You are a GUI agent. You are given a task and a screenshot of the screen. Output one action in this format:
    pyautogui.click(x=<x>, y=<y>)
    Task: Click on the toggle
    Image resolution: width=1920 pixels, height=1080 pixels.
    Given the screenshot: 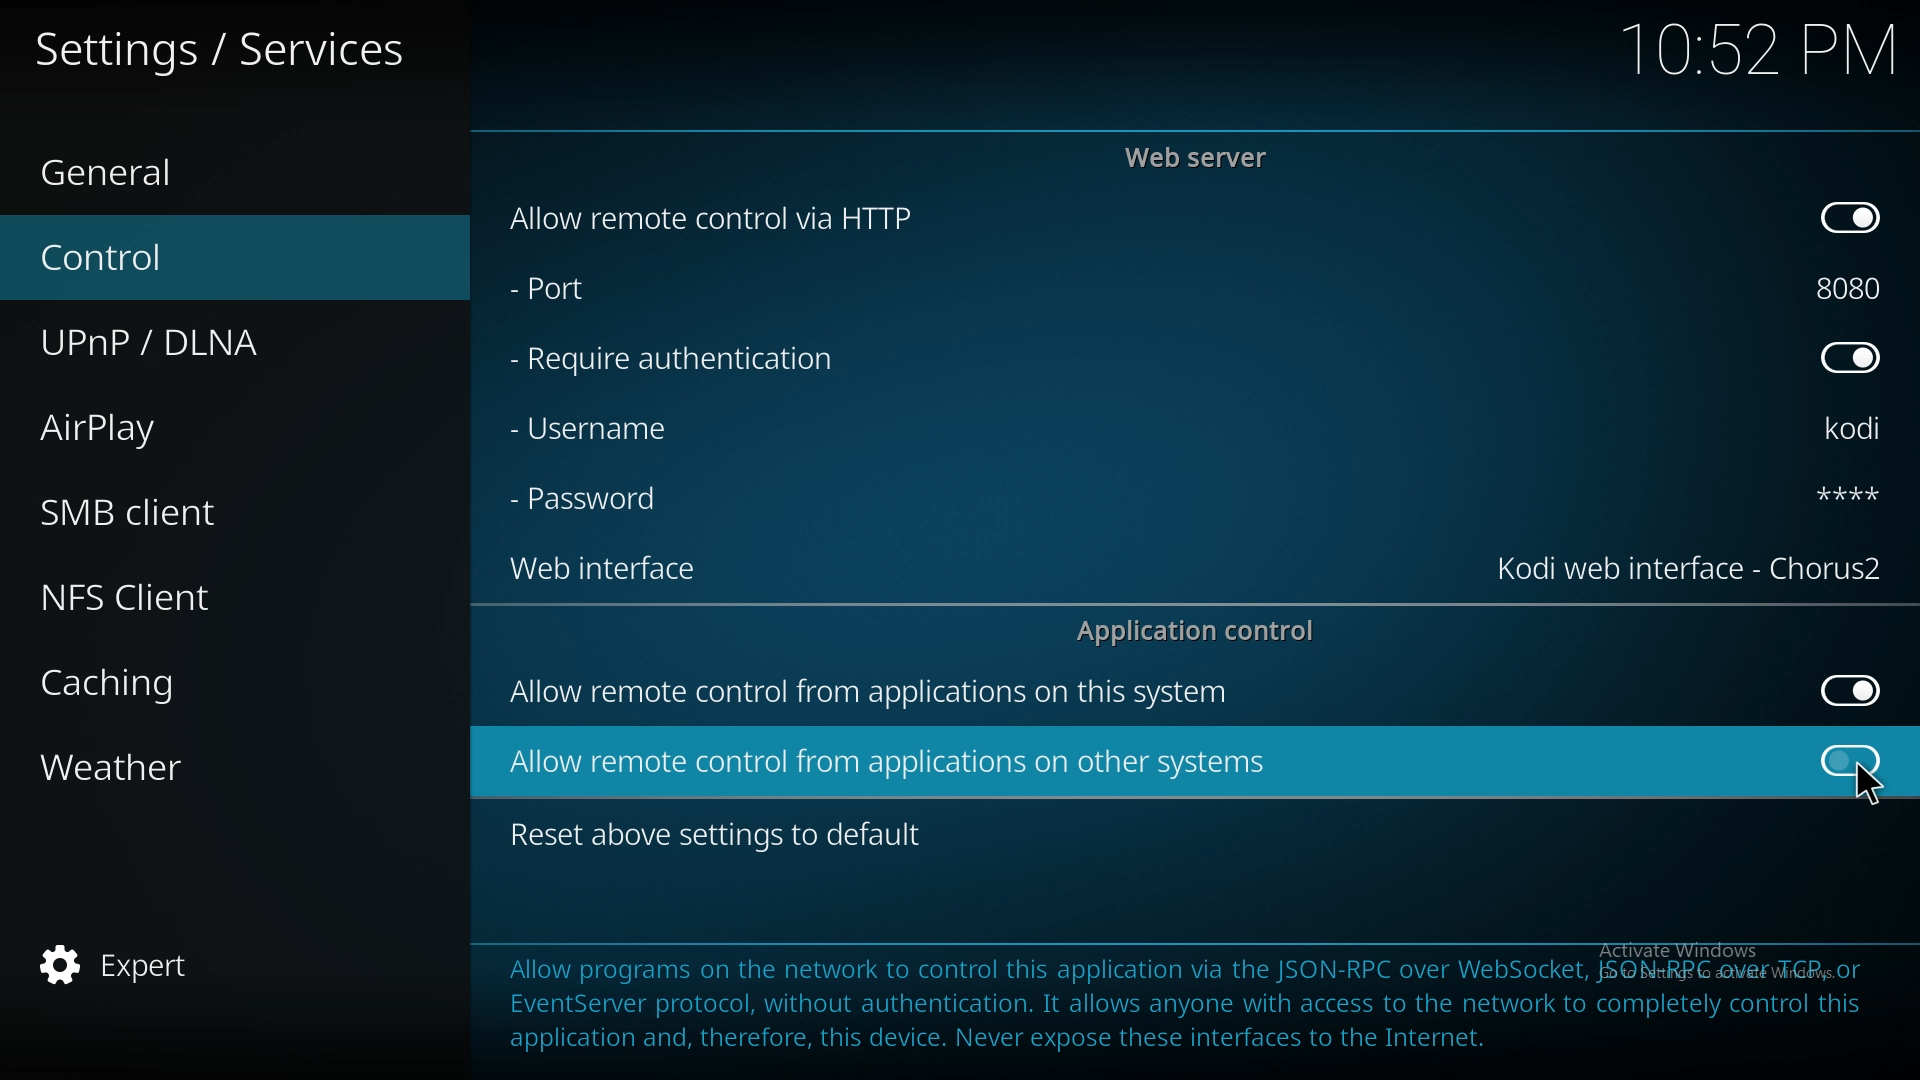 What is the action you would take?
    pyautogui.click(x=1854, y=759)
    